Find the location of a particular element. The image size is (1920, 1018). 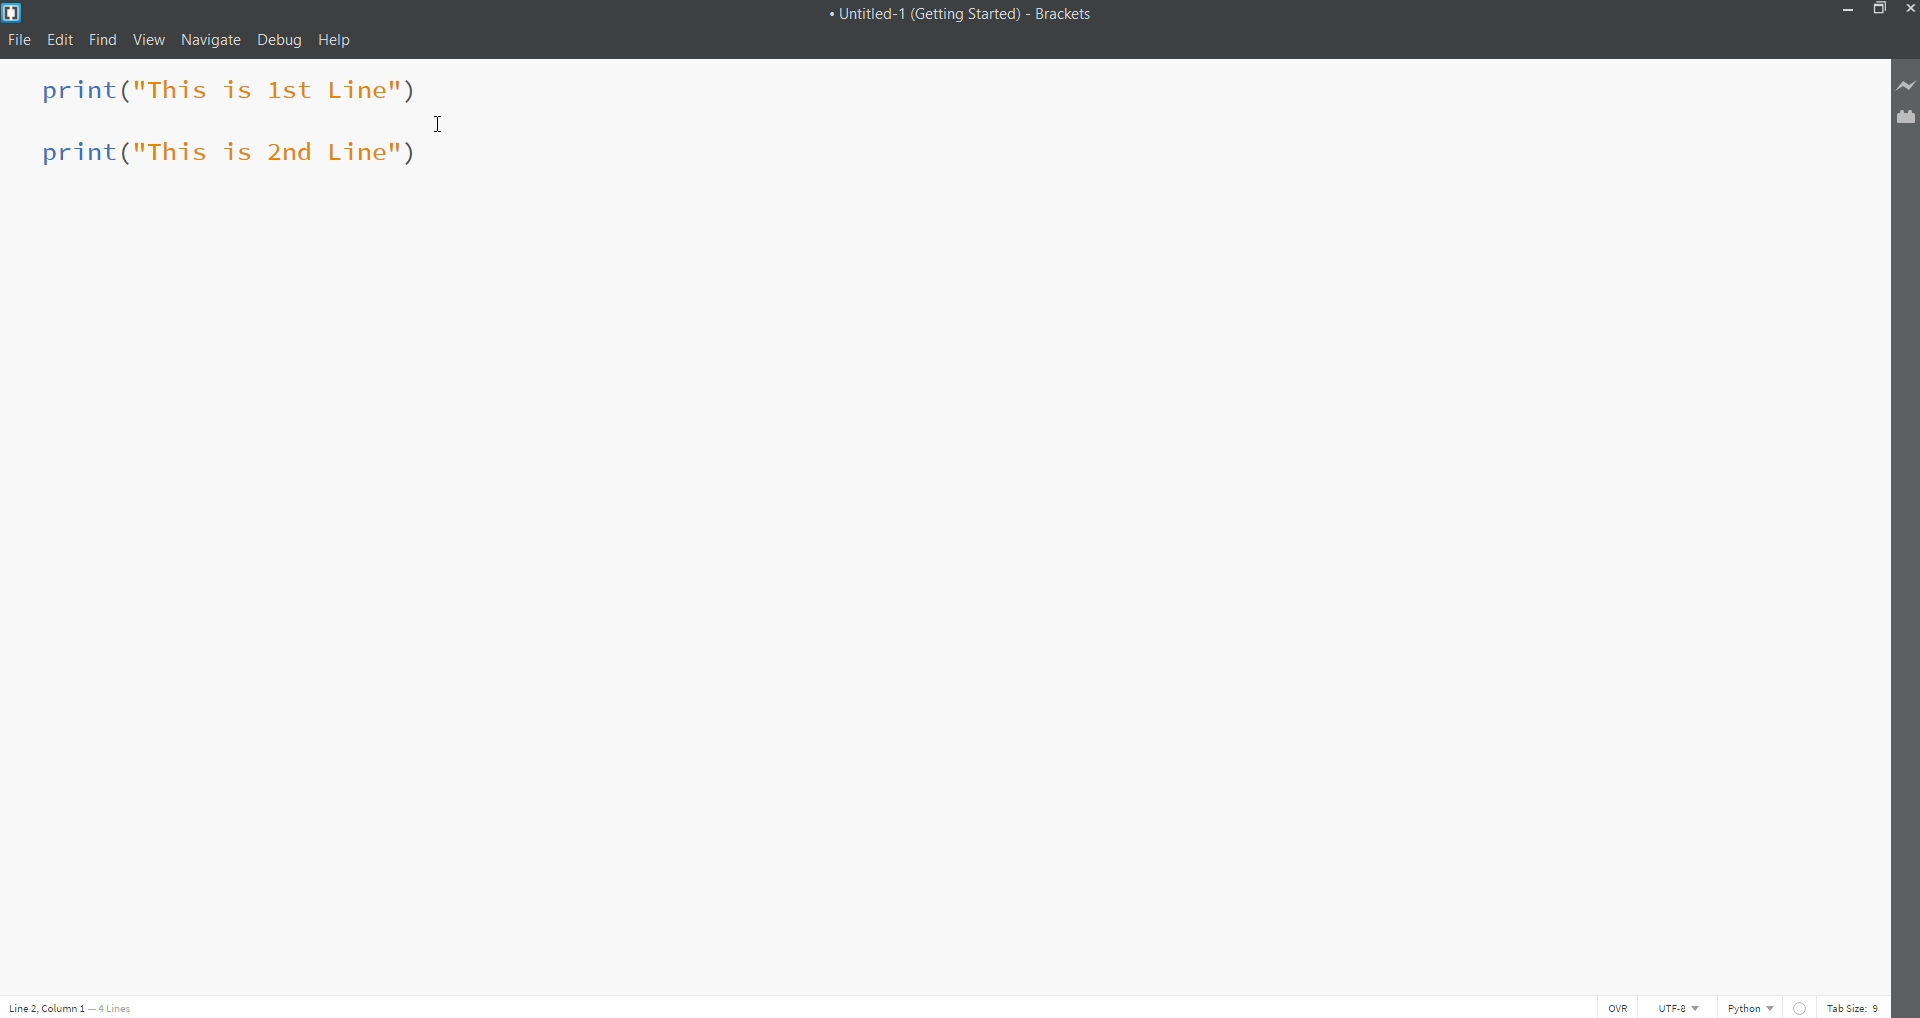

Find is located at coordinates (98, 40).